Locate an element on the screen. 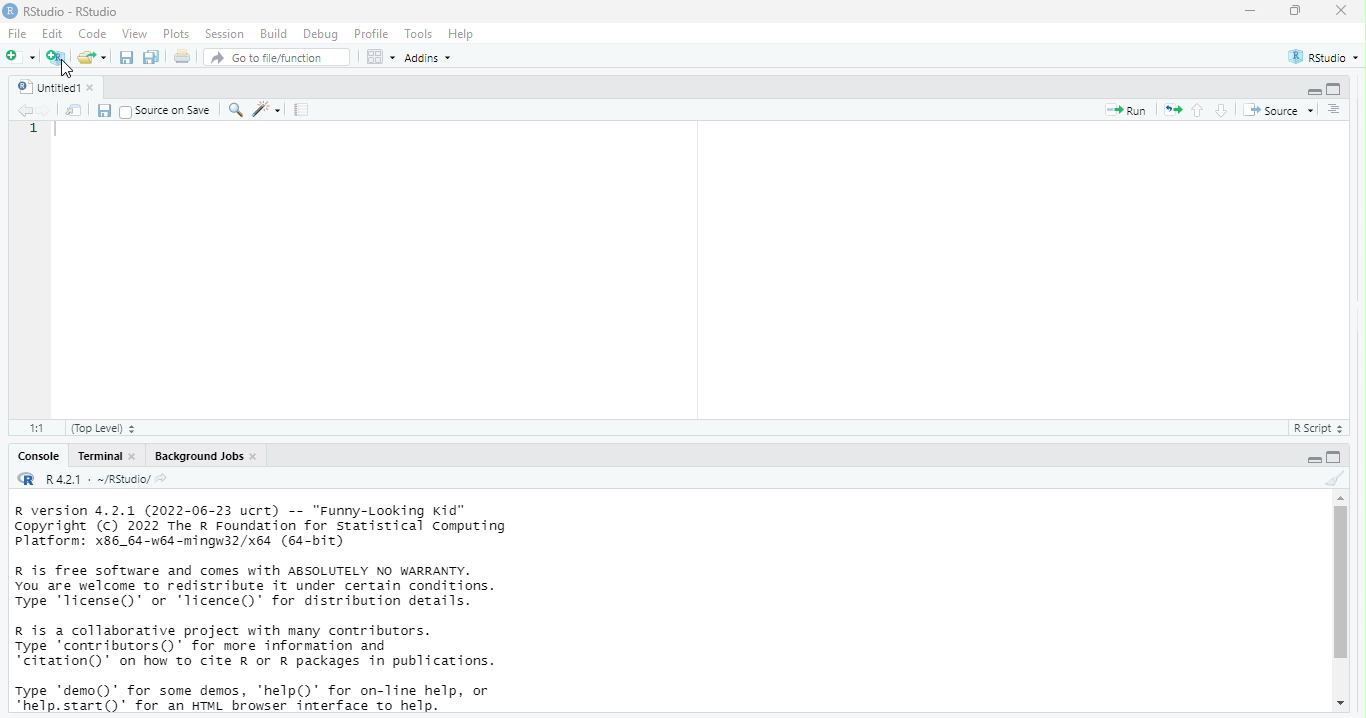  minimize is located at coordinates (1310, 457).